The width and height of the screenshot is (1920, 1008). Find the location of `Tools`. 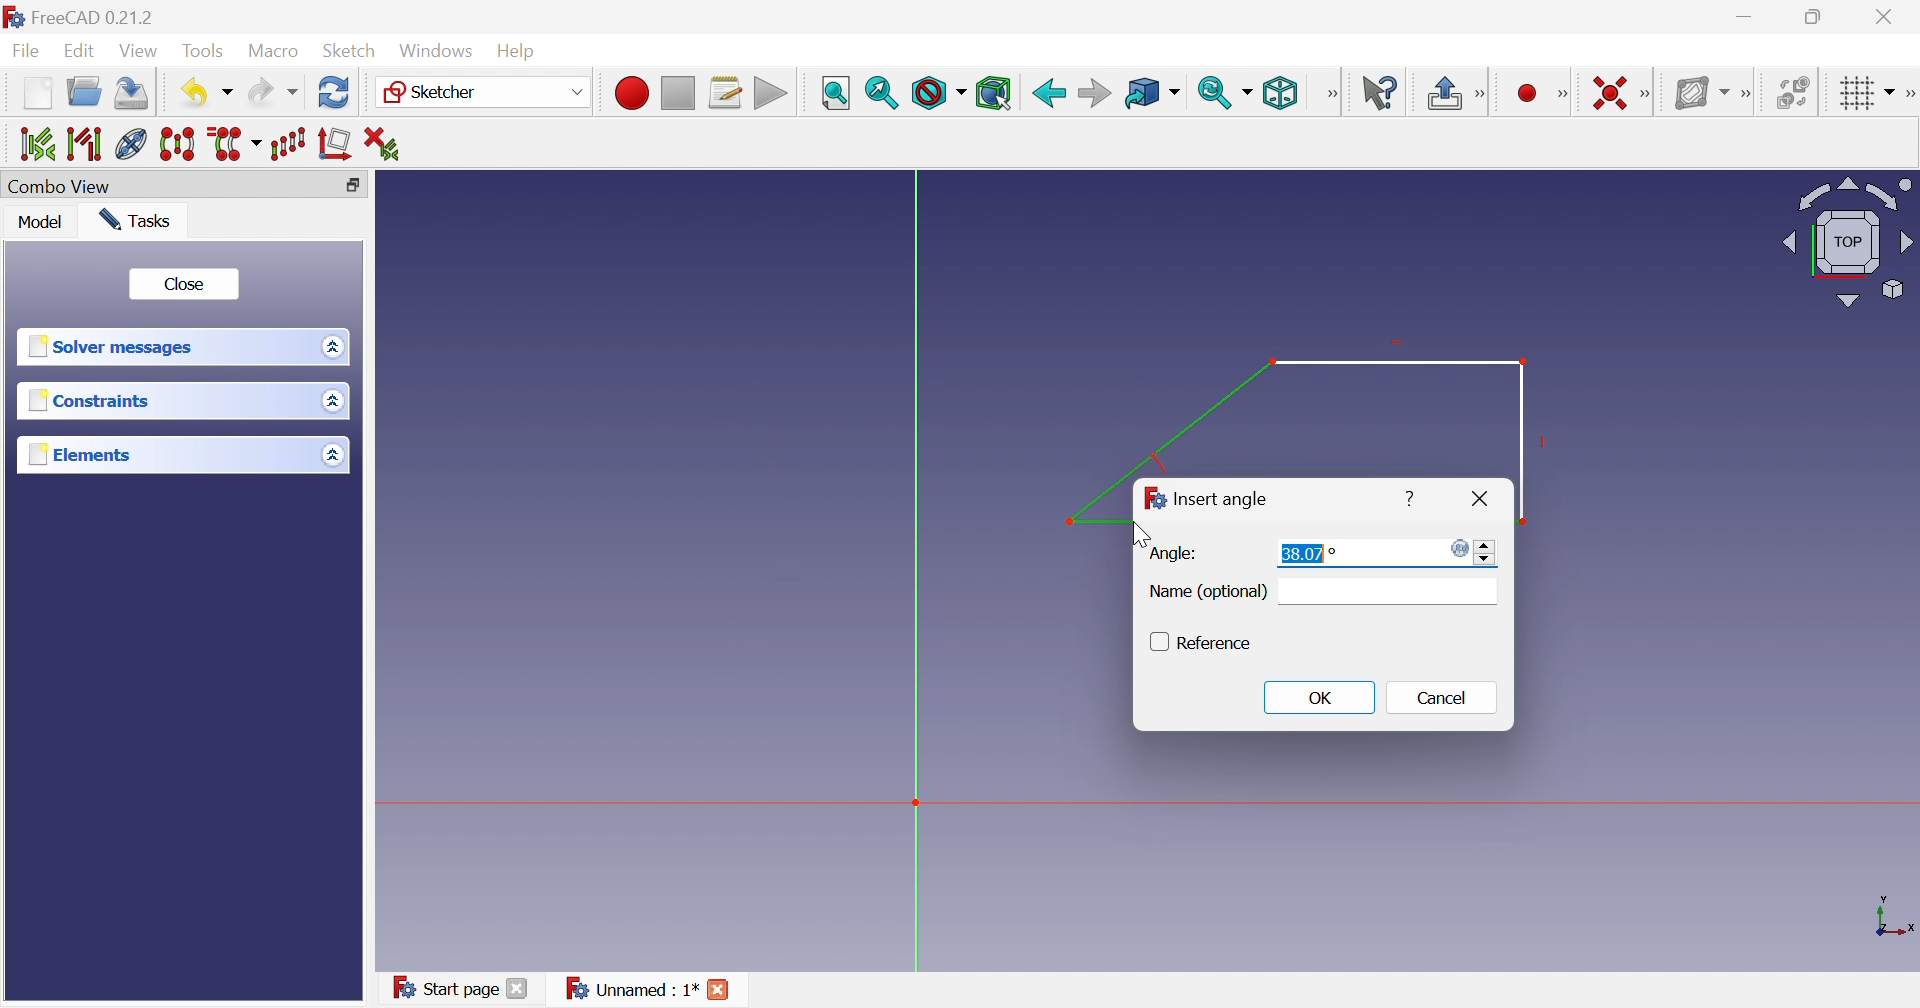

Tools is located at coordinates (206, 49).